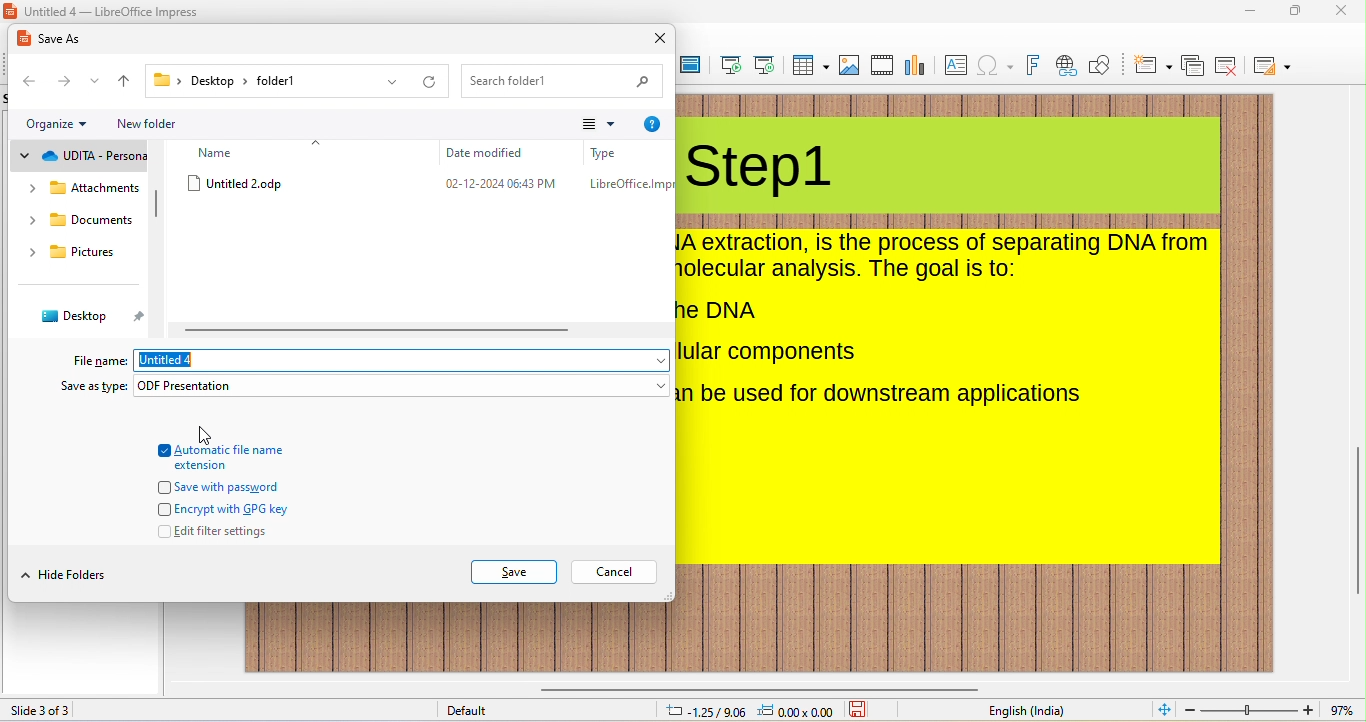 The height and width of the screenshot is (722, 1366). I want to click on Checkbox, so click(163, 531).